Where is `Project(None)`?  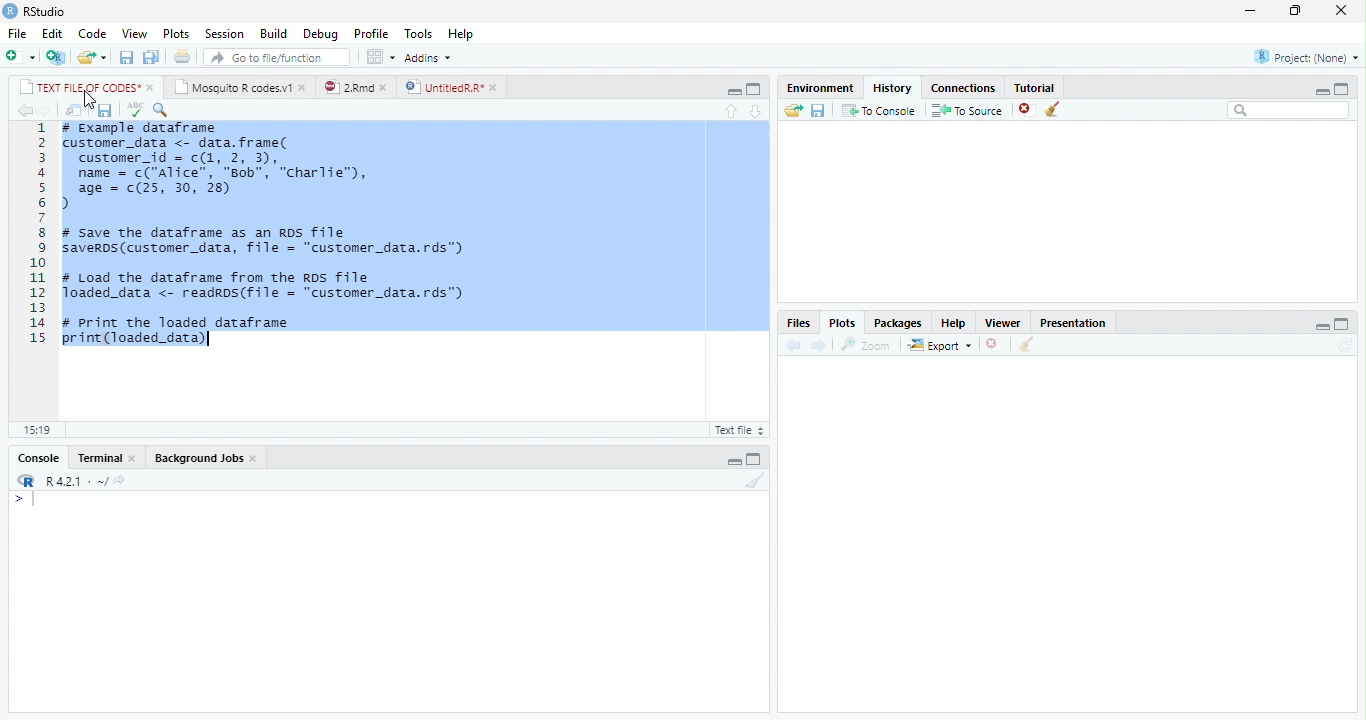
Project(None) is located at coordinates (1307, 57).